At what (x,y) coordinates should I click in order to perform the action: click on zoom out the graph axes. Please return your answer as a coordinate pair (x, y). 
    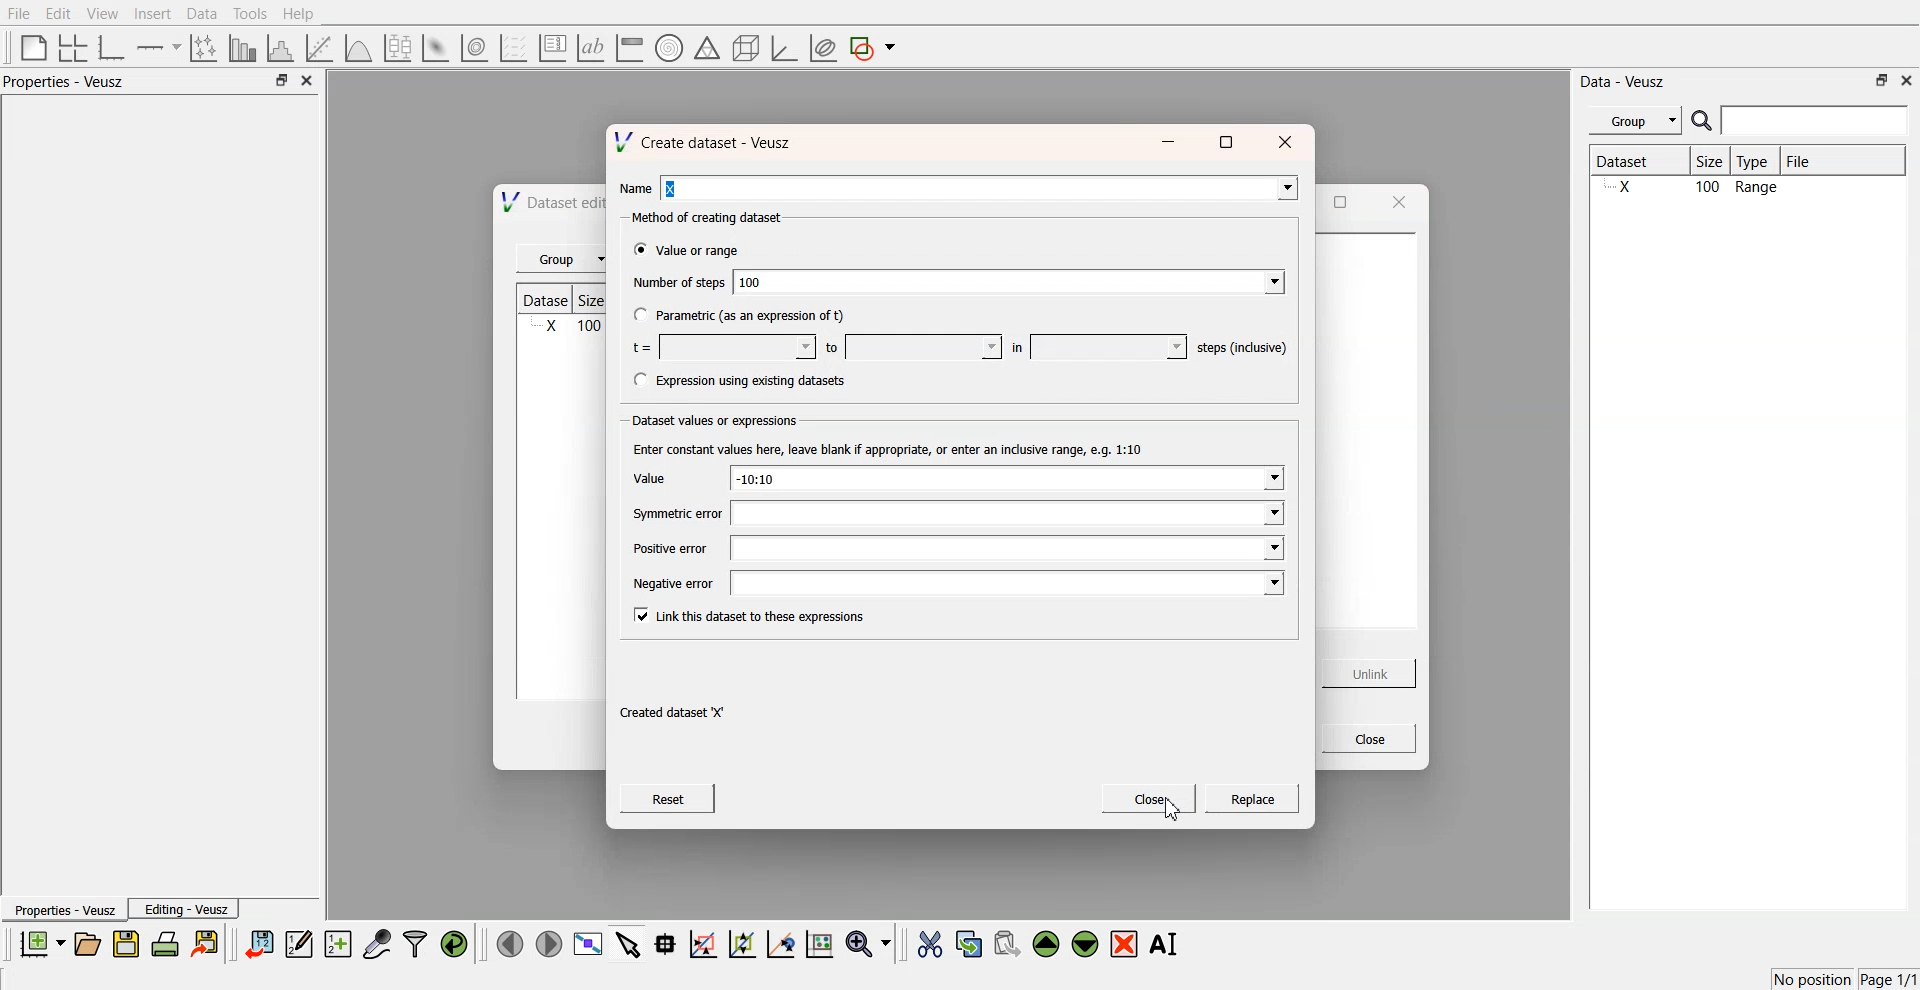
    Looking at the image, I should click on (740, 943).